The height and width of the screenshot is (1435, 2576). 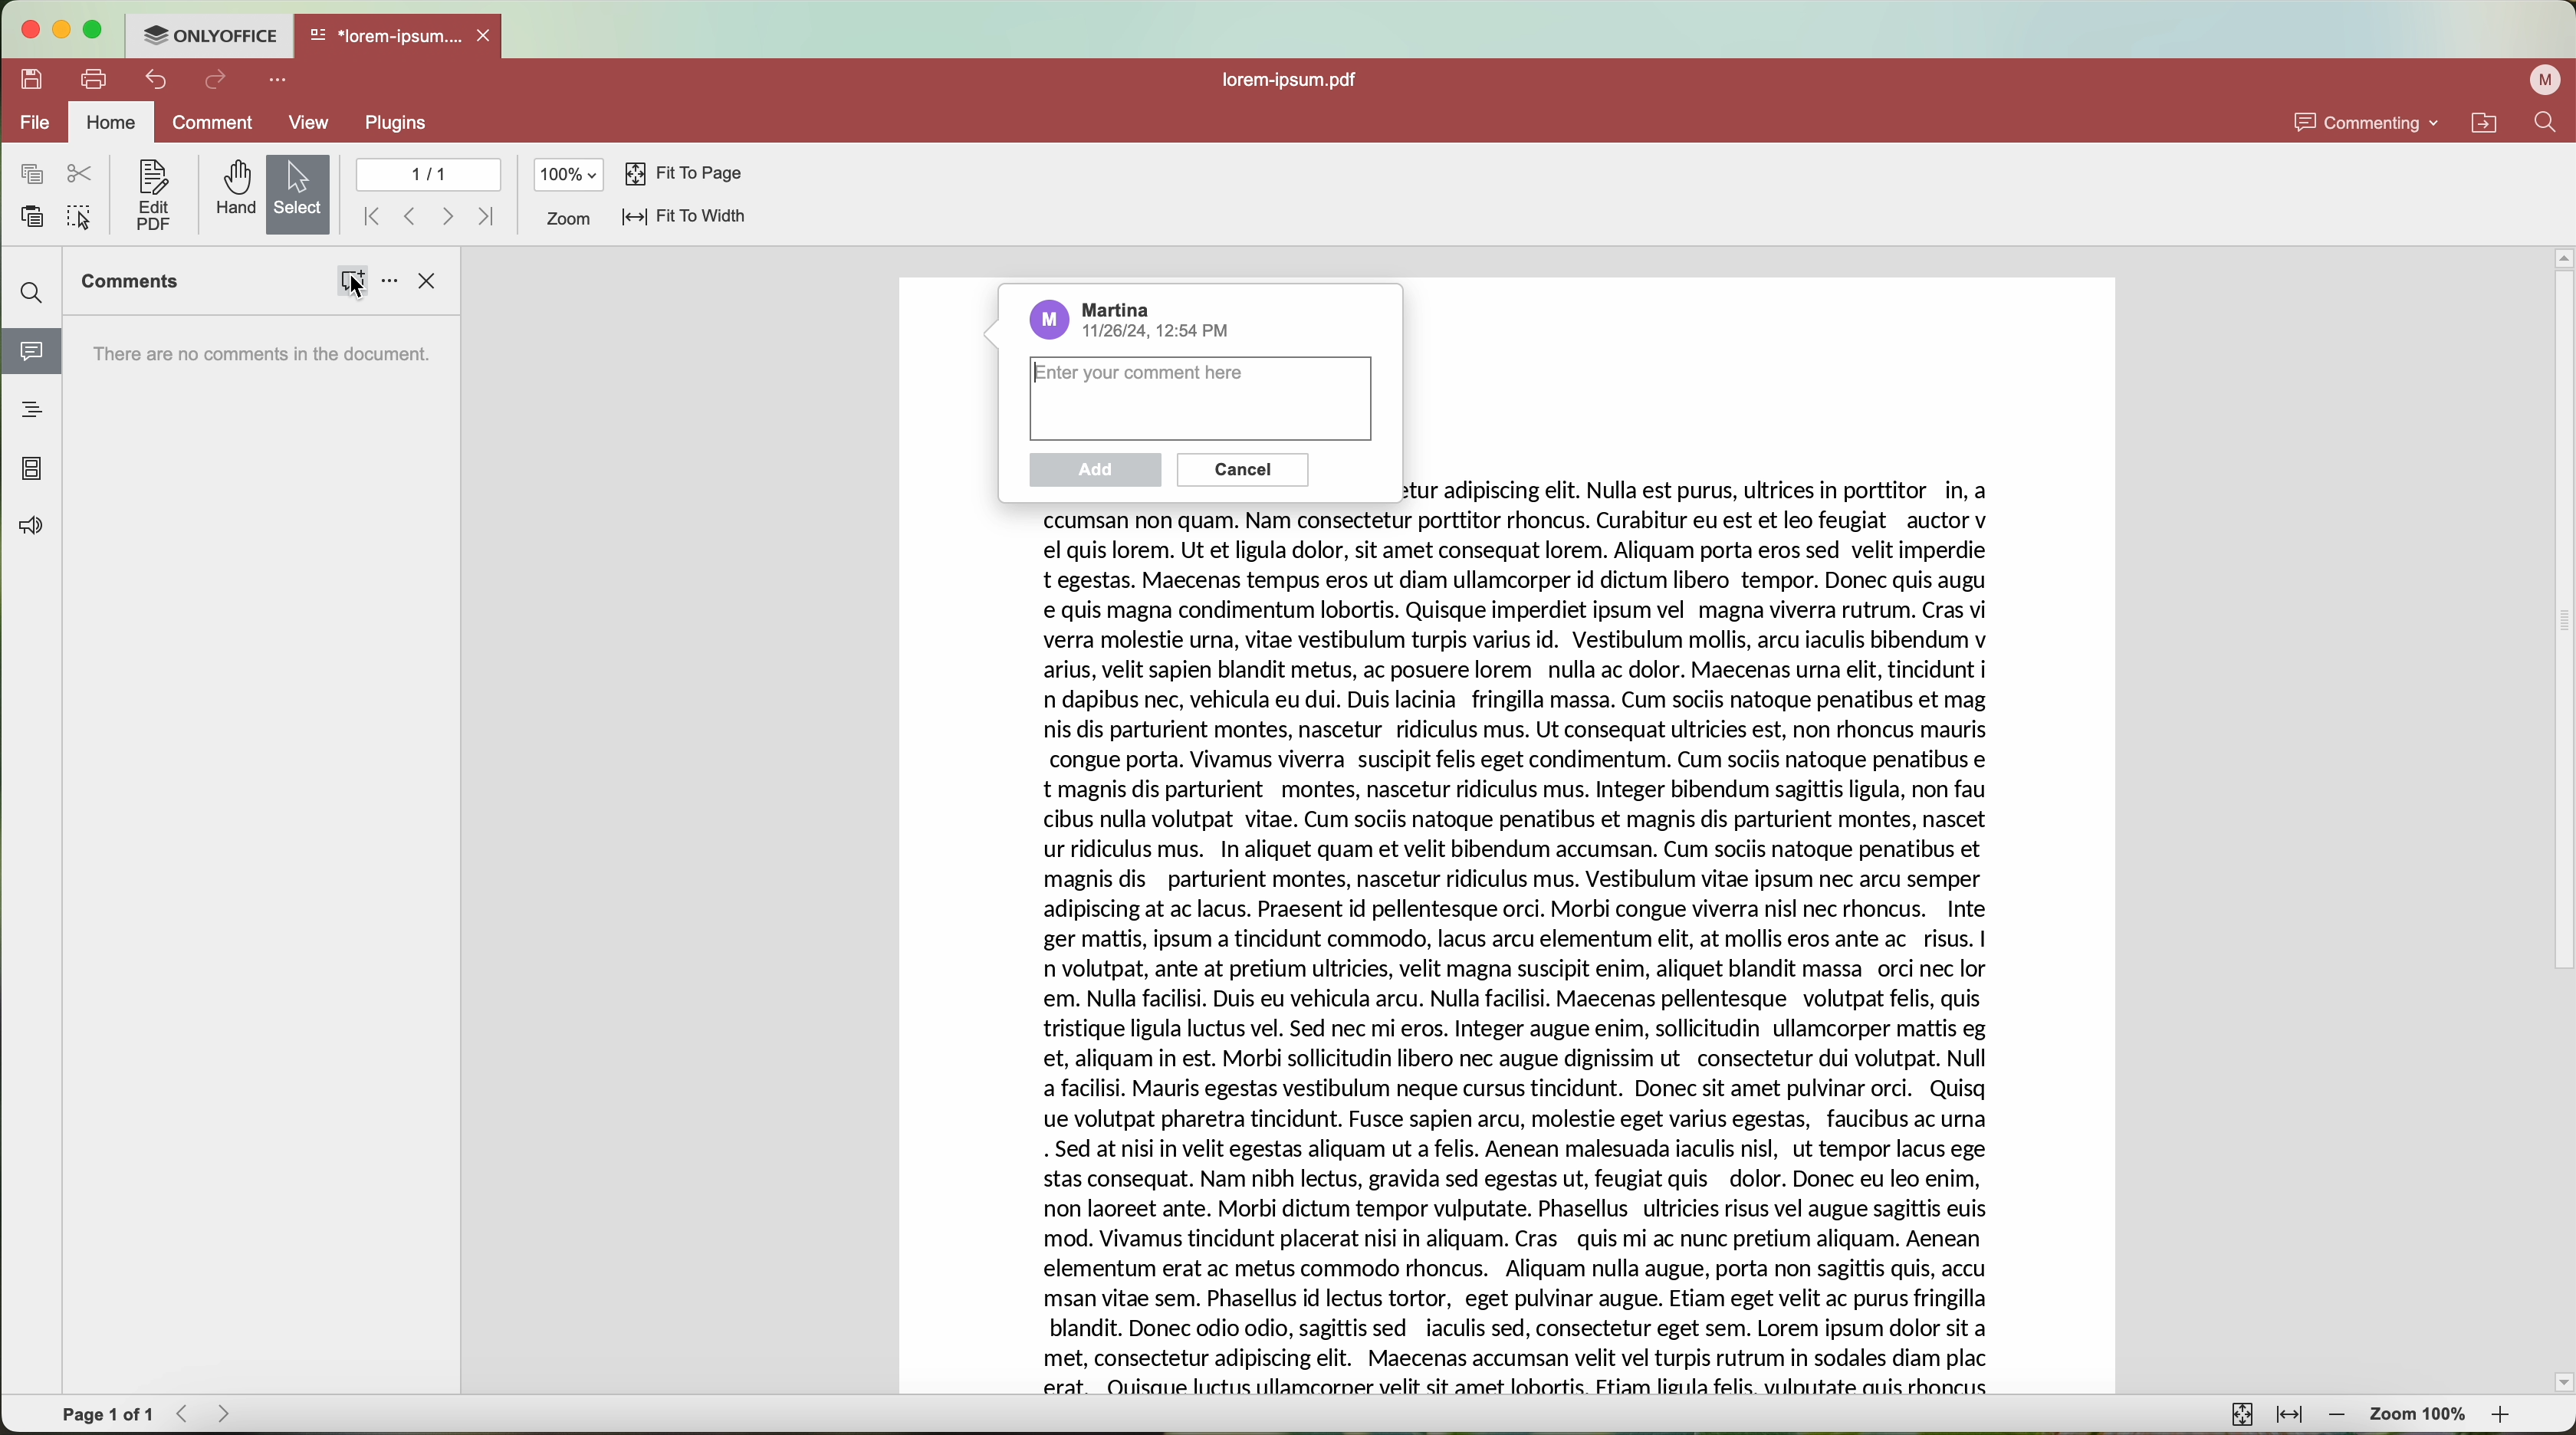 I want to click on file name, so click(x=1296, y=82).